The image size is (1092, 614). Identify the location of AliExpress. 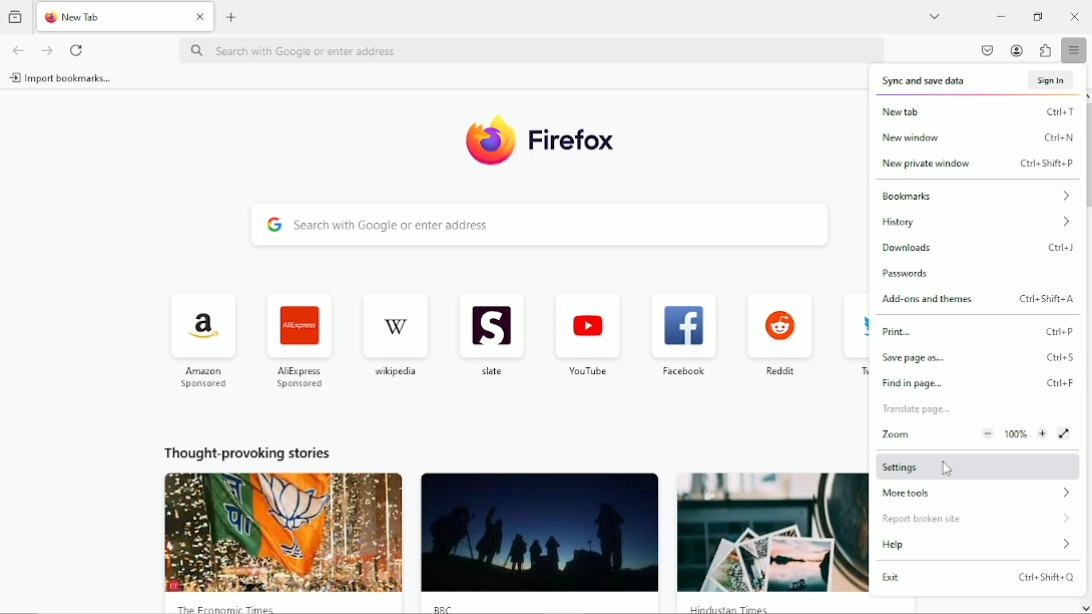
(295, 318).